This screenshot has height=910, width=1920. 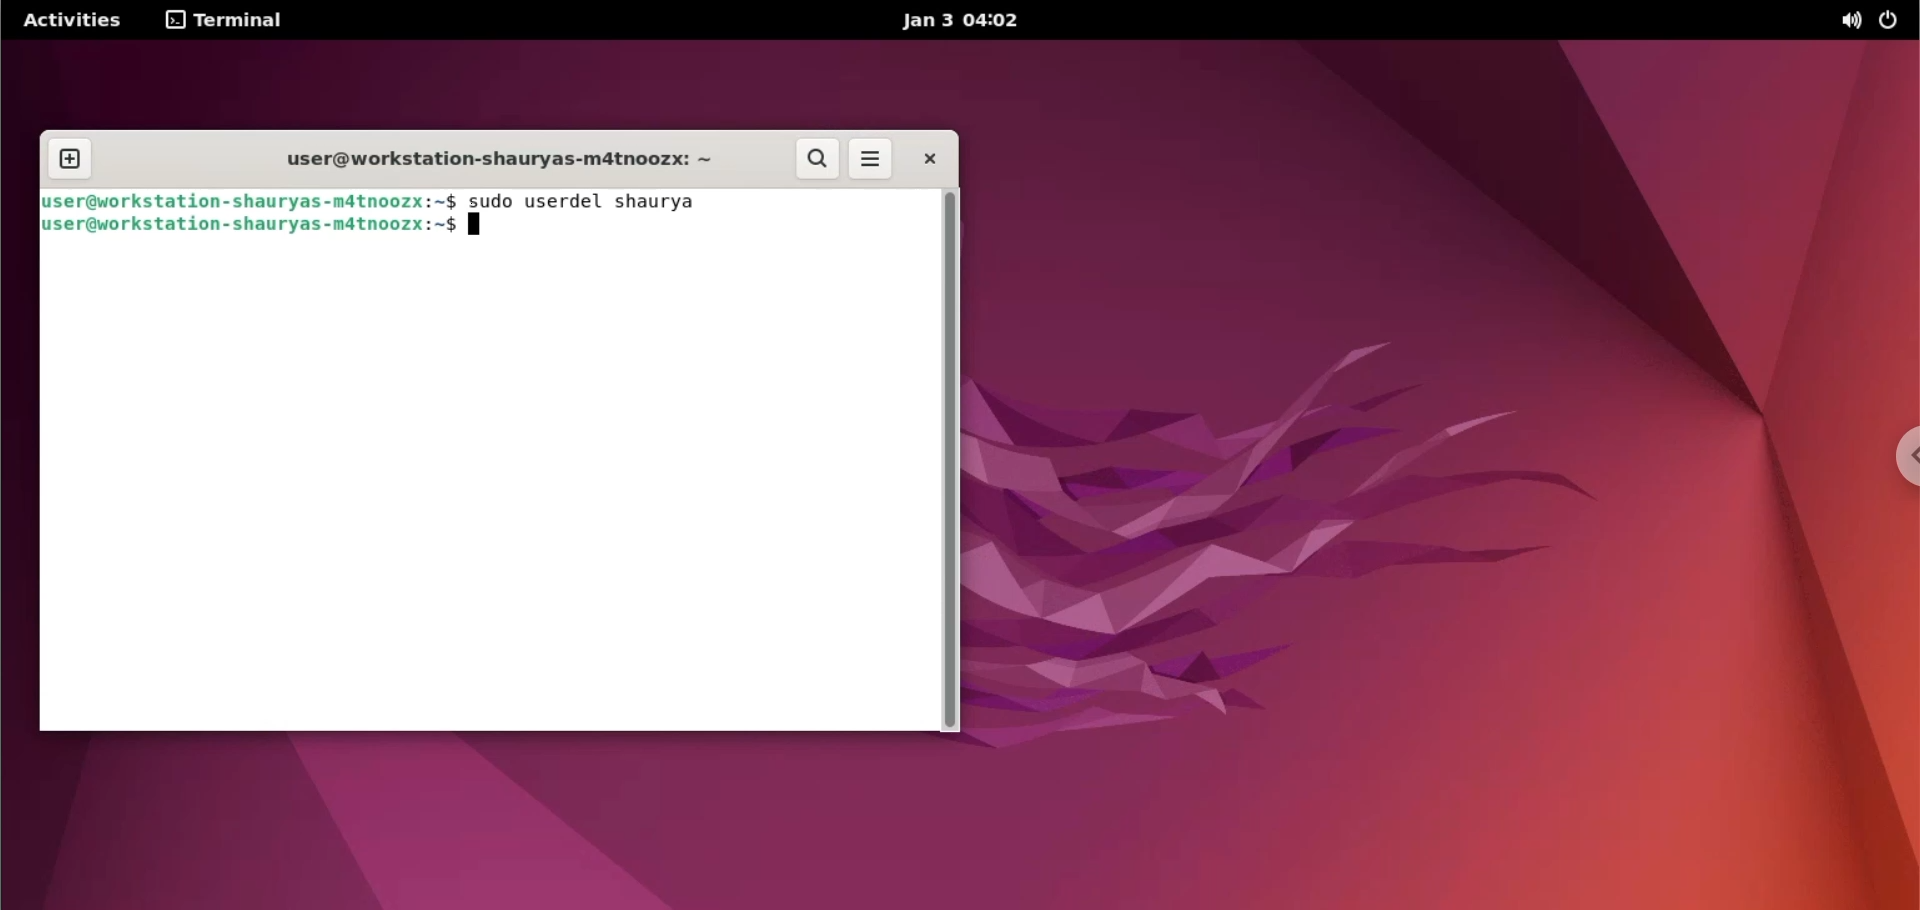 I want to click on sudo userdel shaurya, so click(x=586, y=202).